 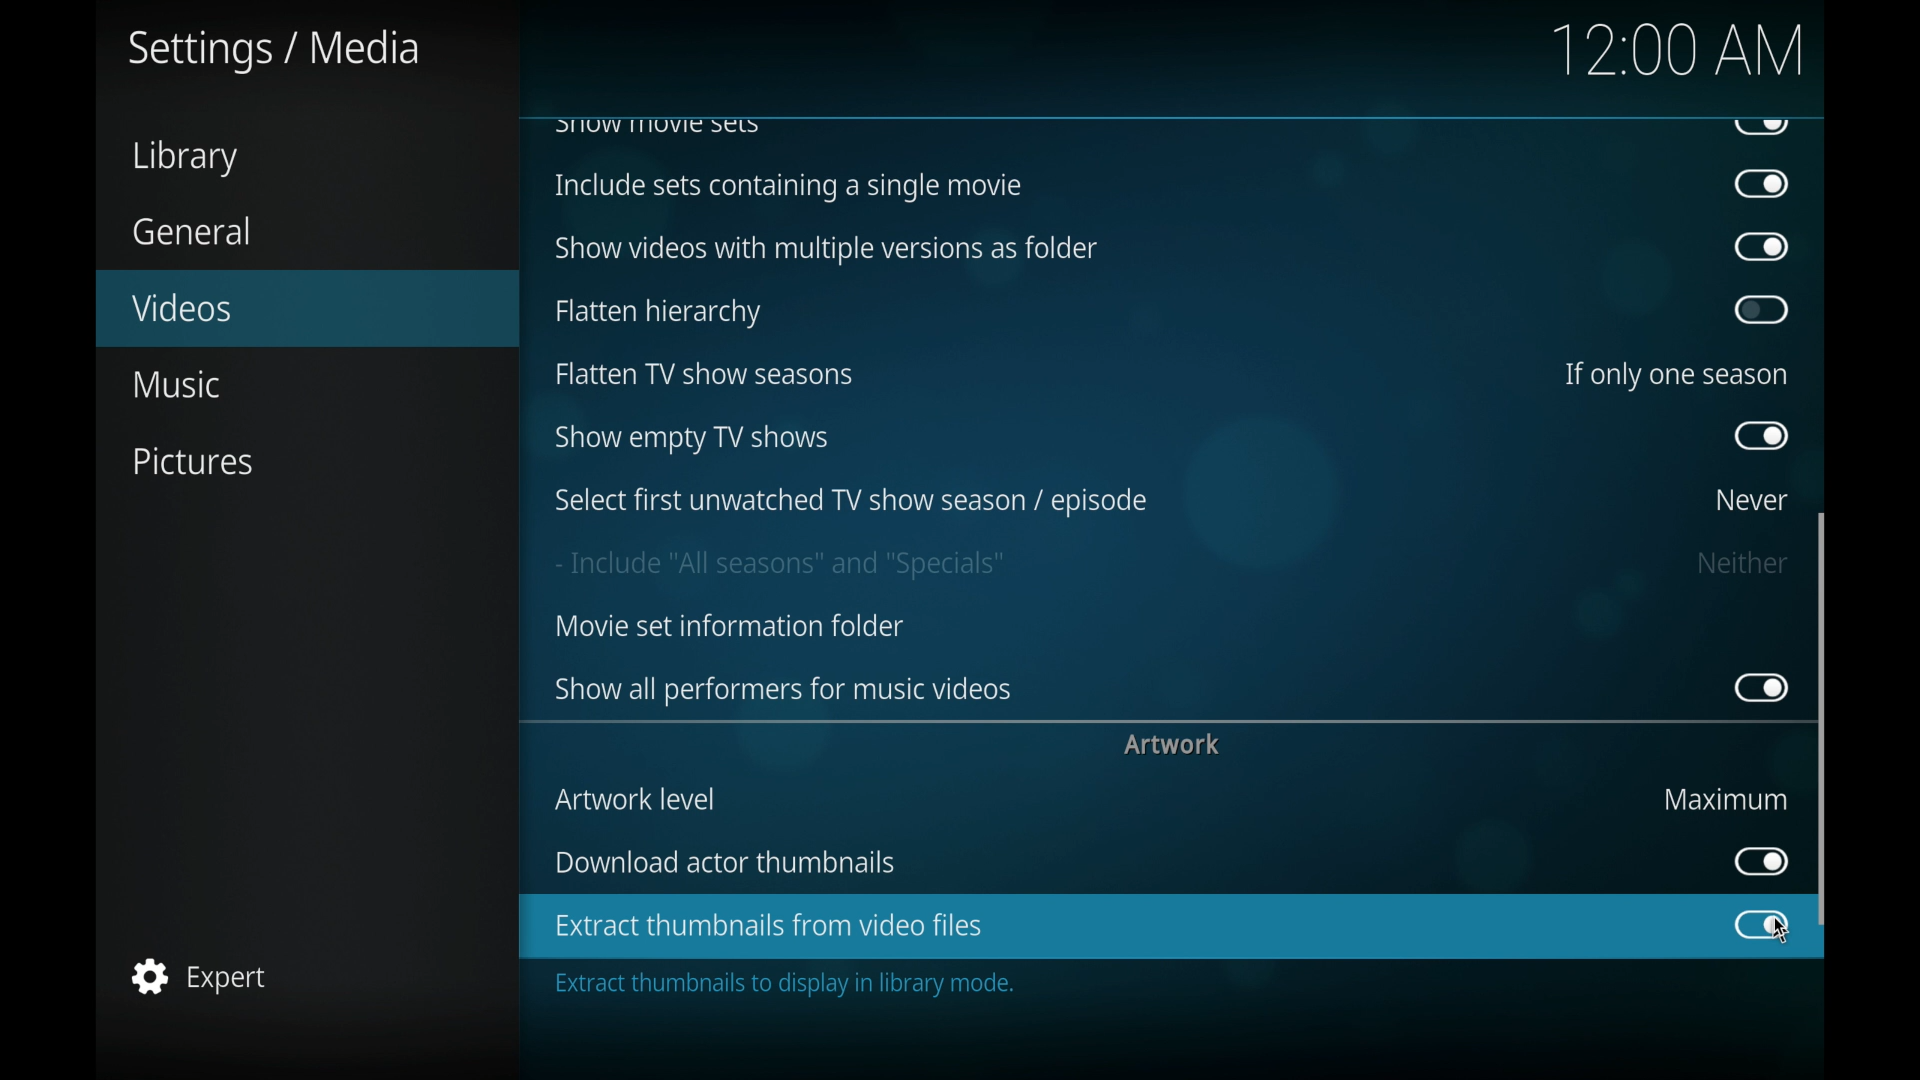 I want to click on scroll box, so click(x=1823, y=721).